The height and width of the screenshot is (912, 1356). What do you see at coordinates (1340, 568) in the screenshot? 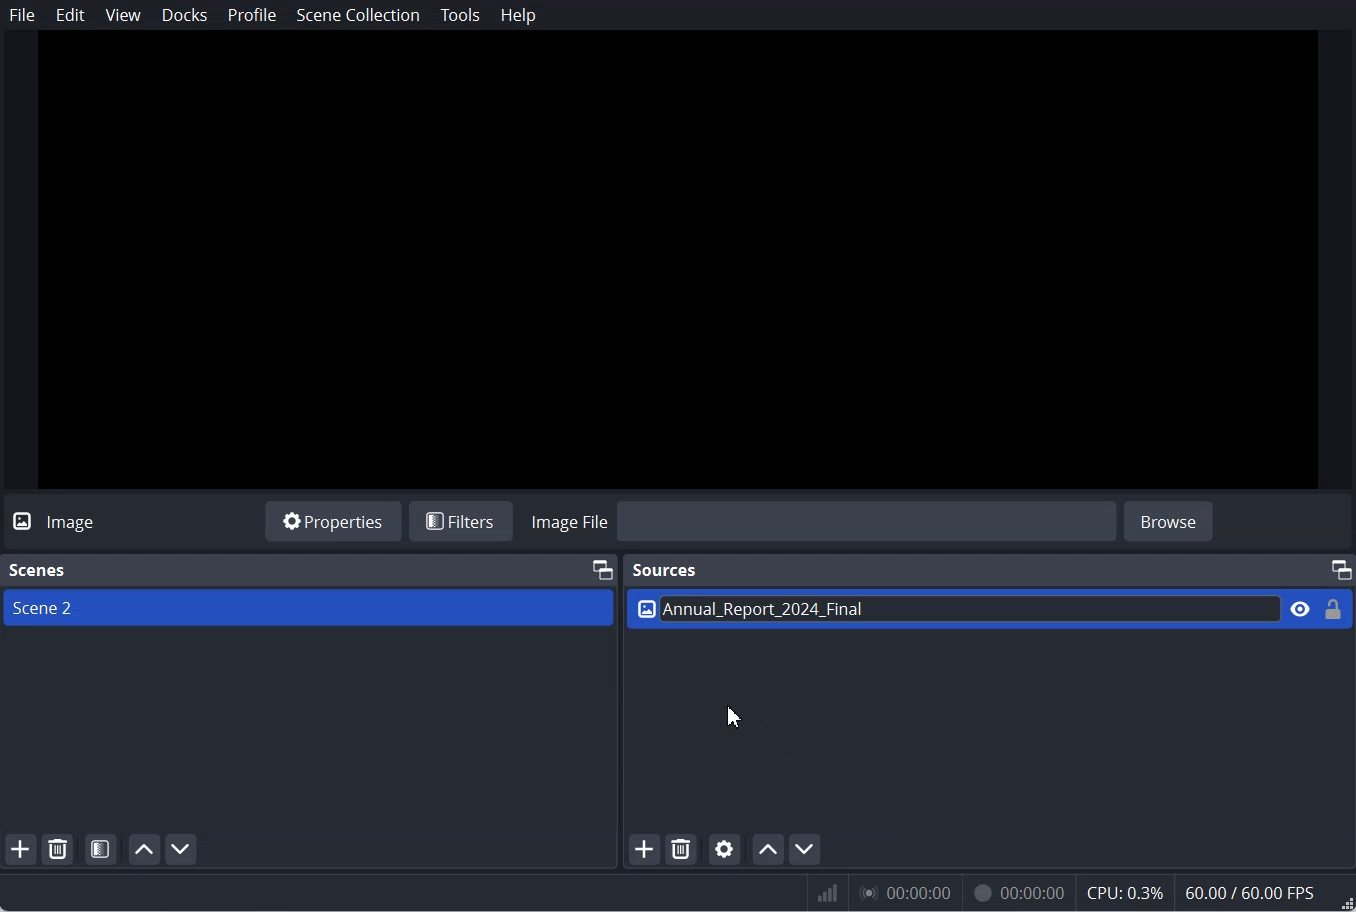
I see `Maximum` at bounding box center [1340, 568].